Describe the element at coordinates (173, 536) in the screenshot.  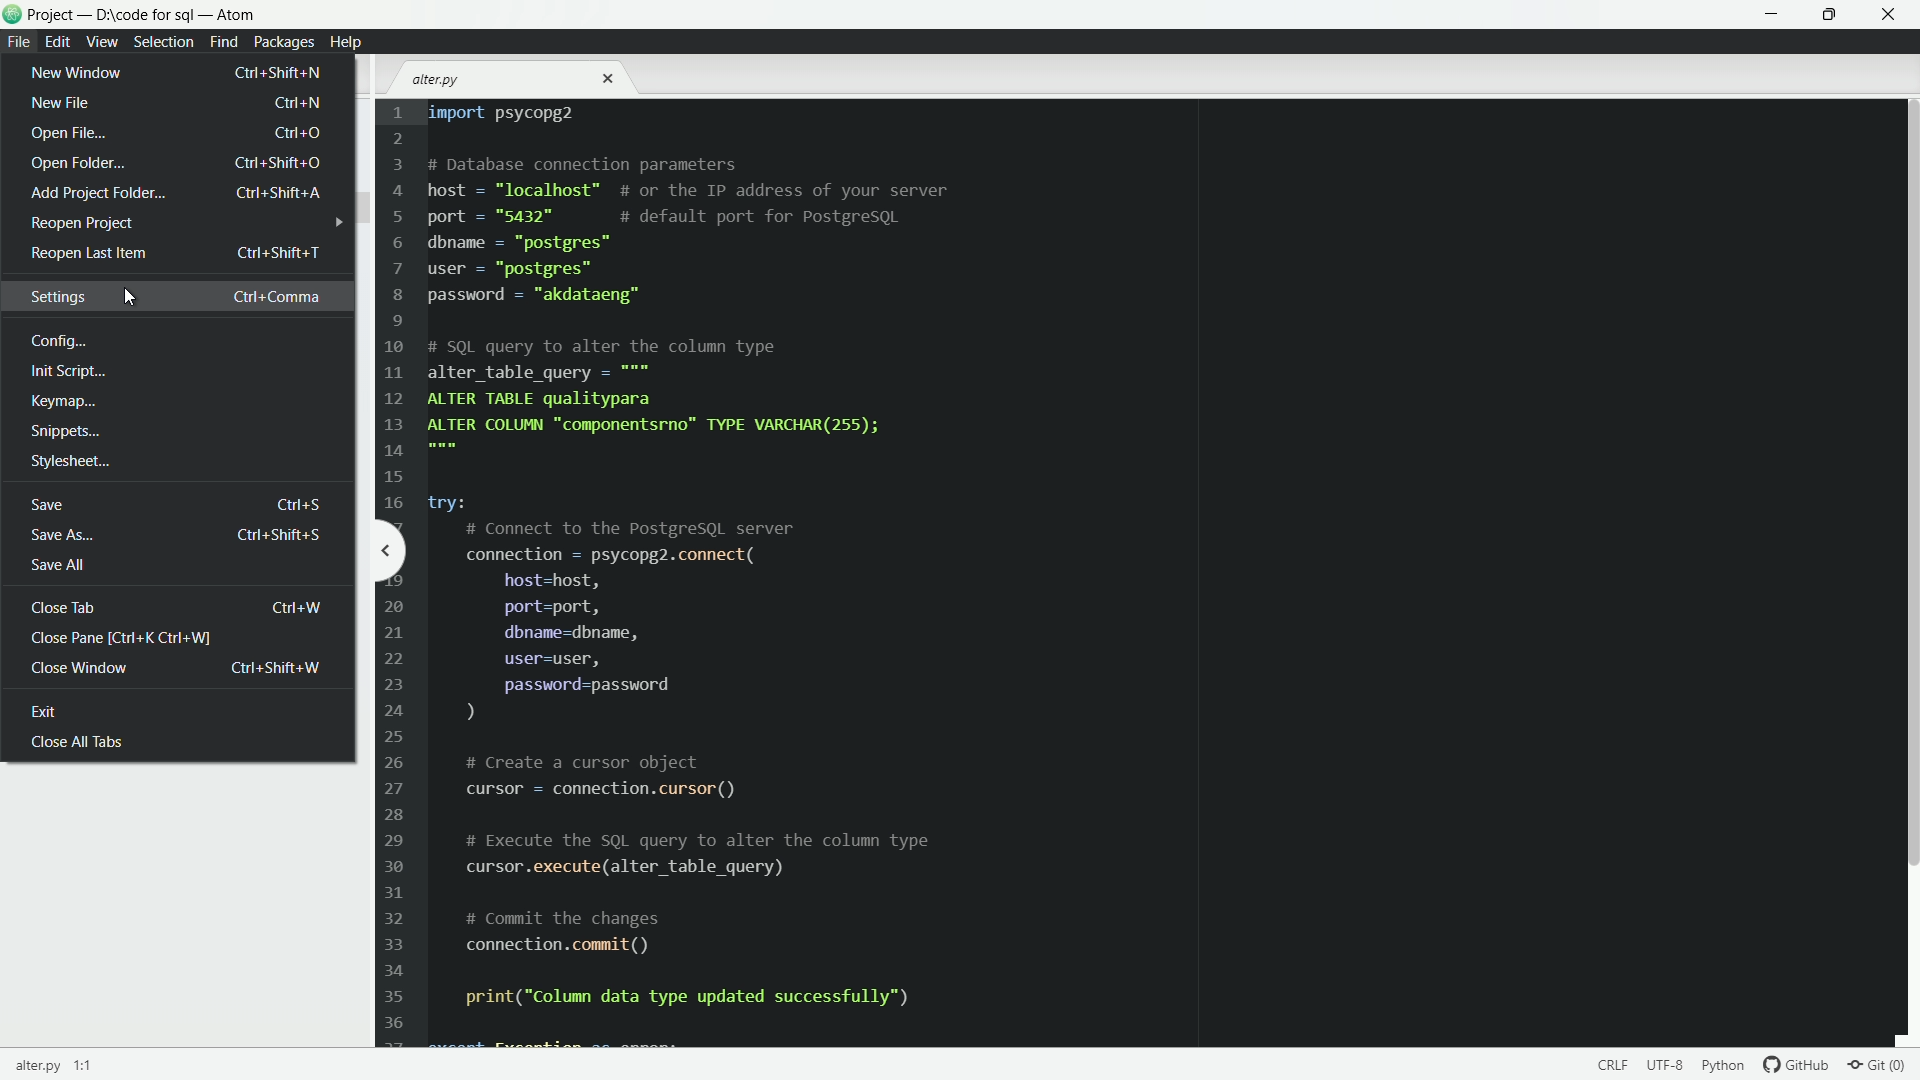
I see `save as` at that location.